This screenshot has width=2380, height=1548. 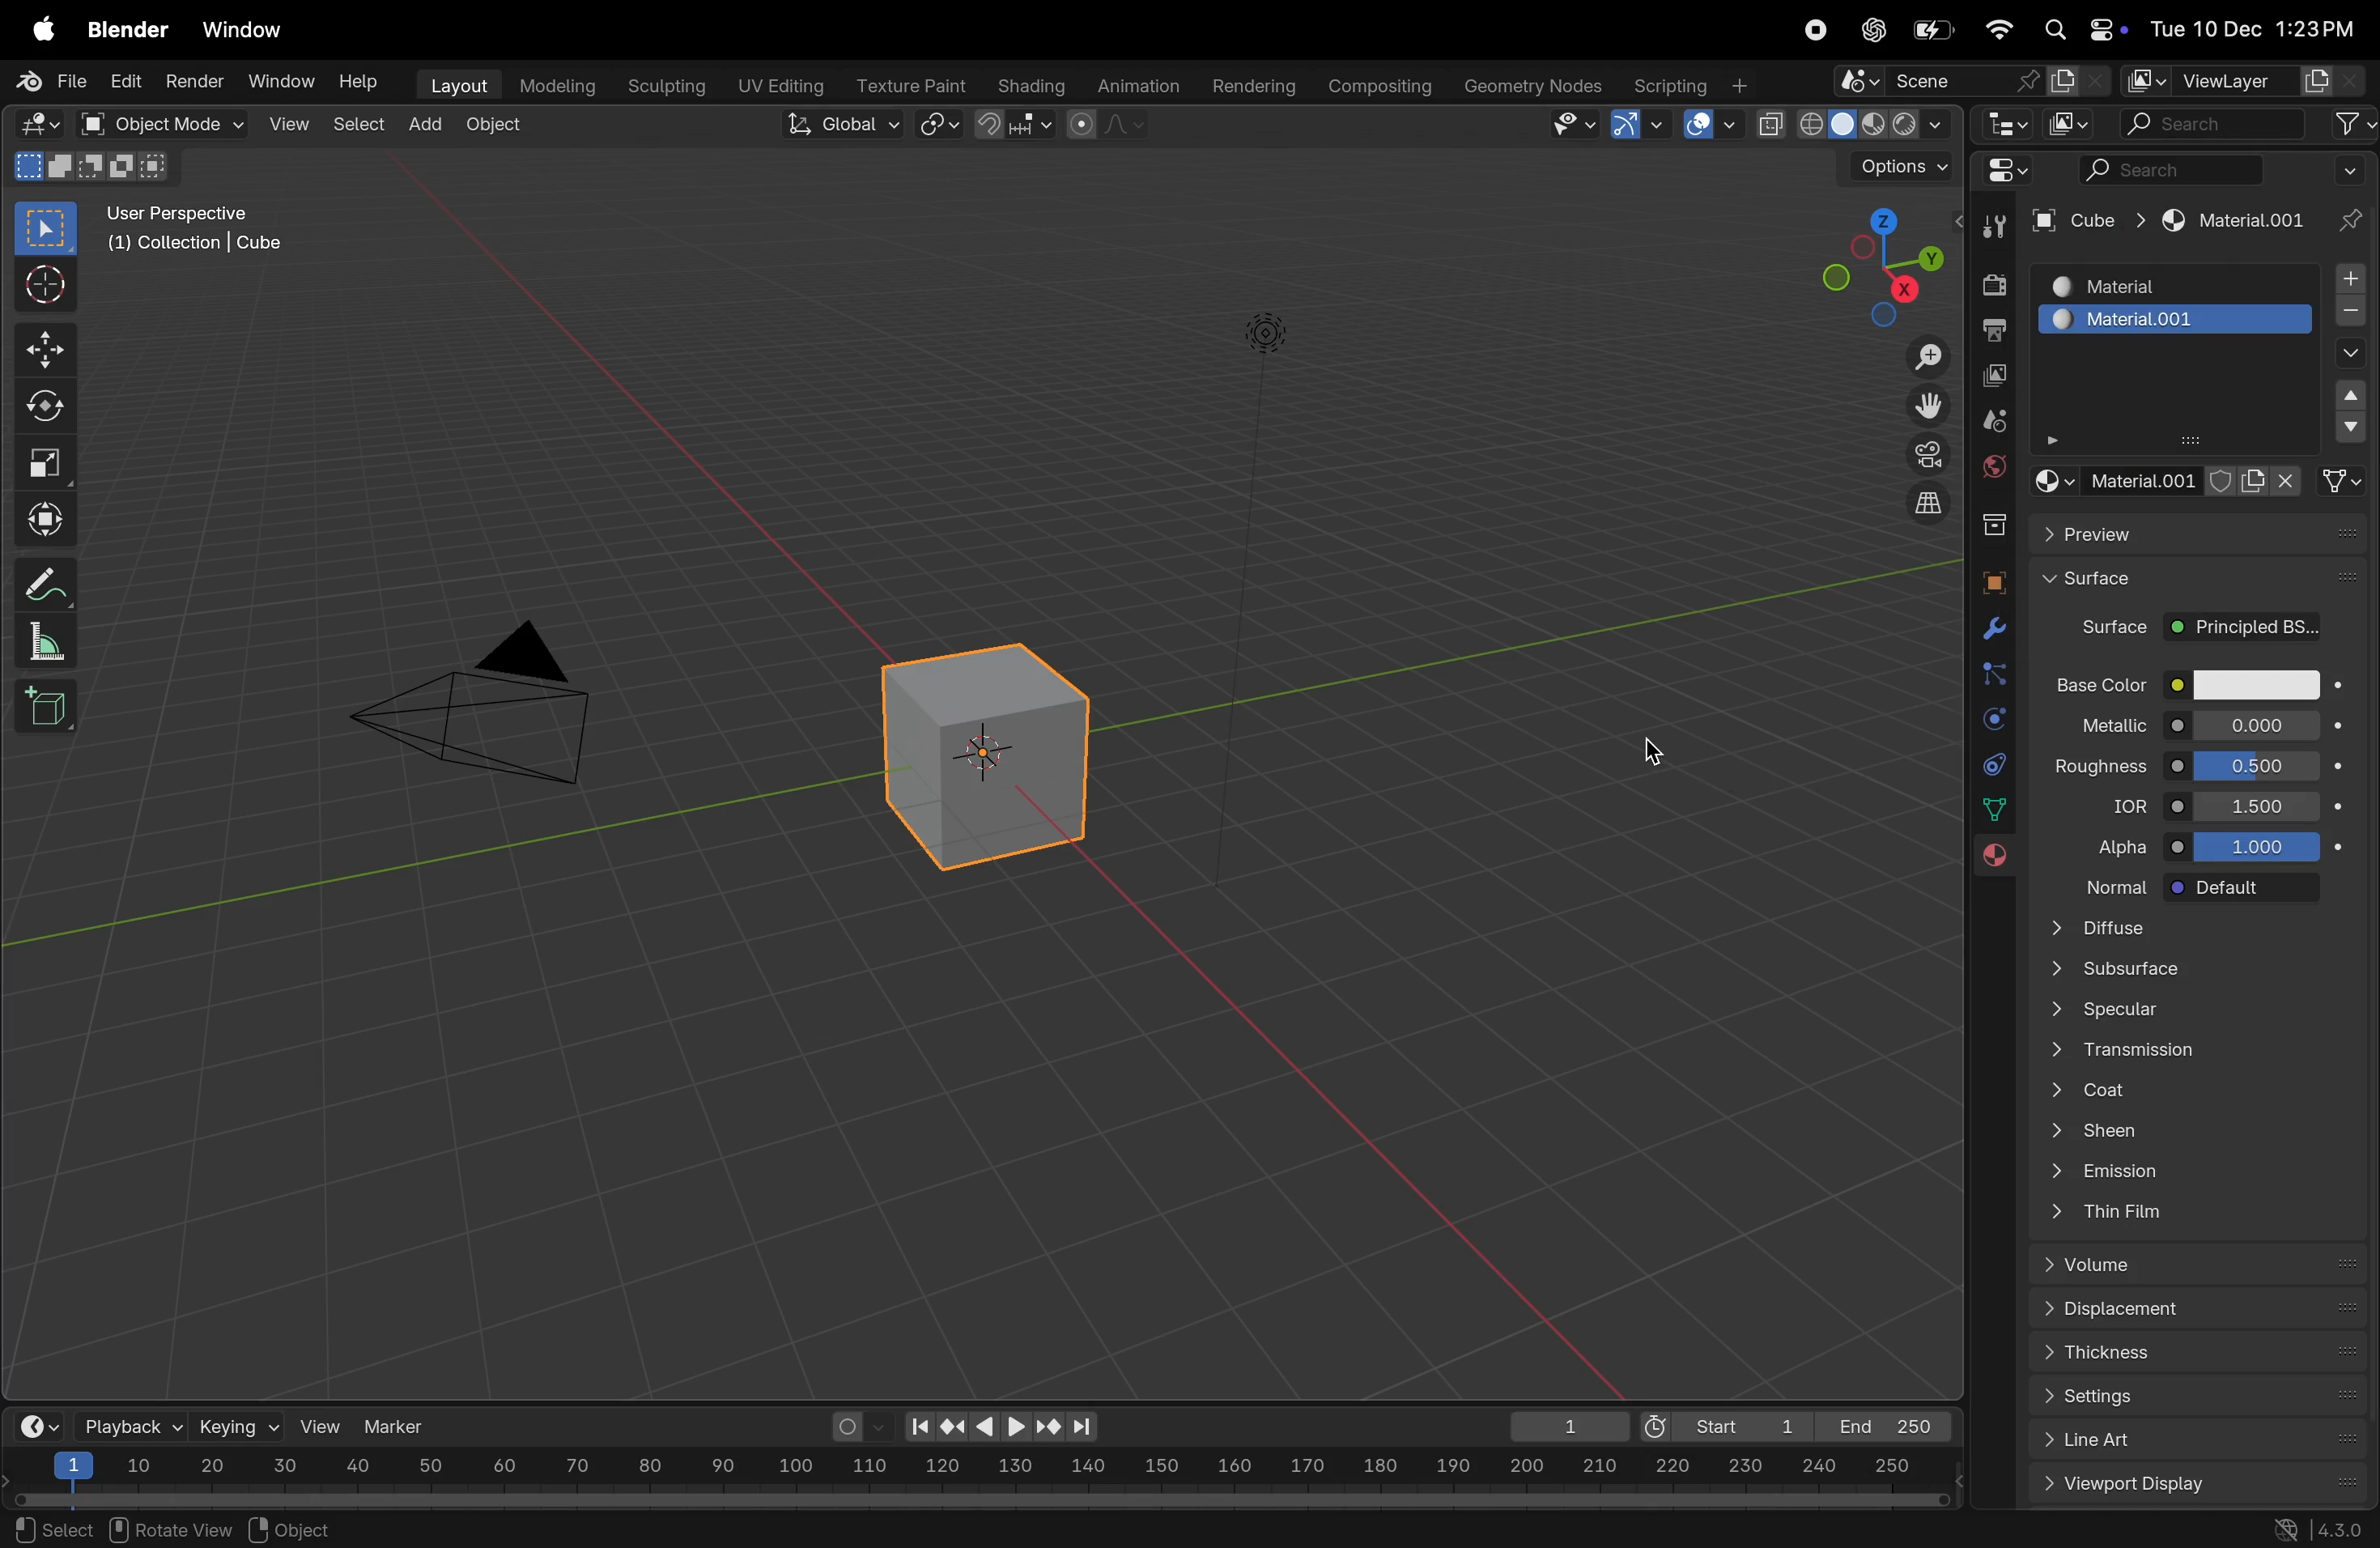 What do you see at coordinates (2346, 315) in the screenshot?
I see `subtarct material` at bounding box center [2346, 315].